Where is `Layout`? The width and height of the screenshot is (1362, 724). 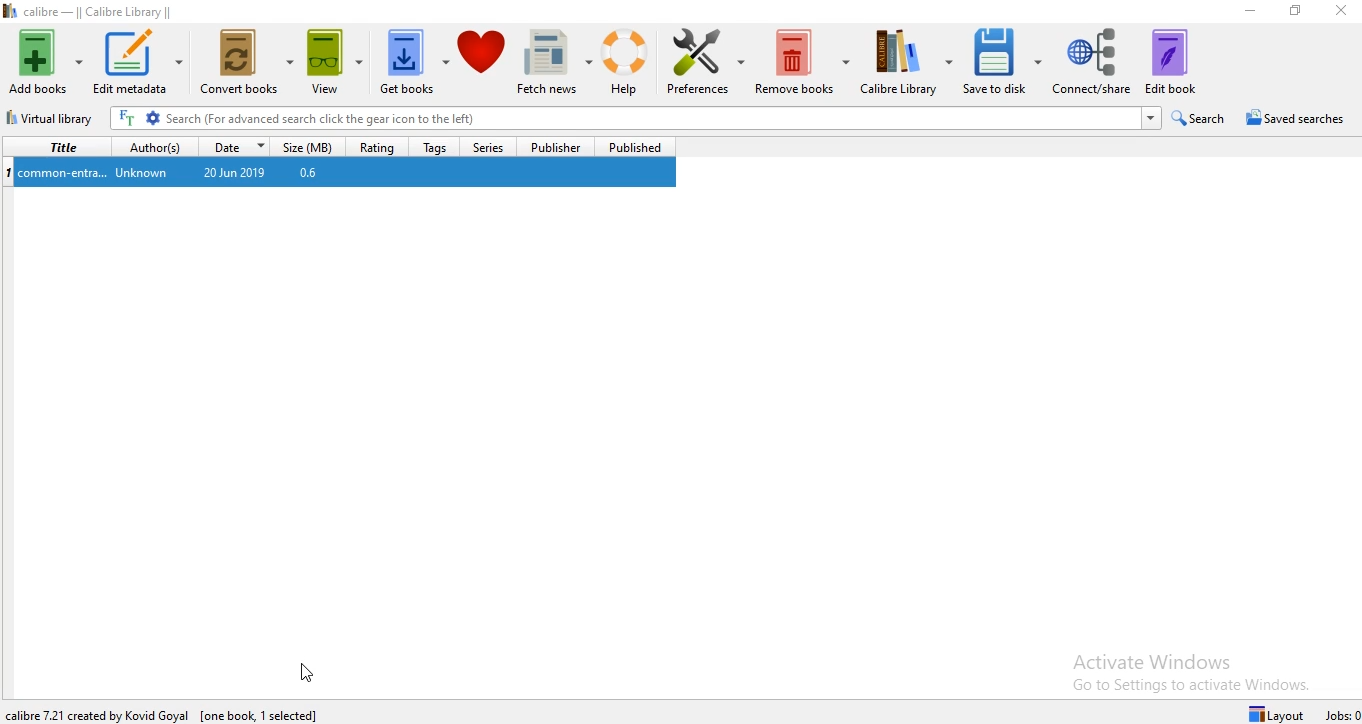
Layout is located at coordinates (1268, 711).